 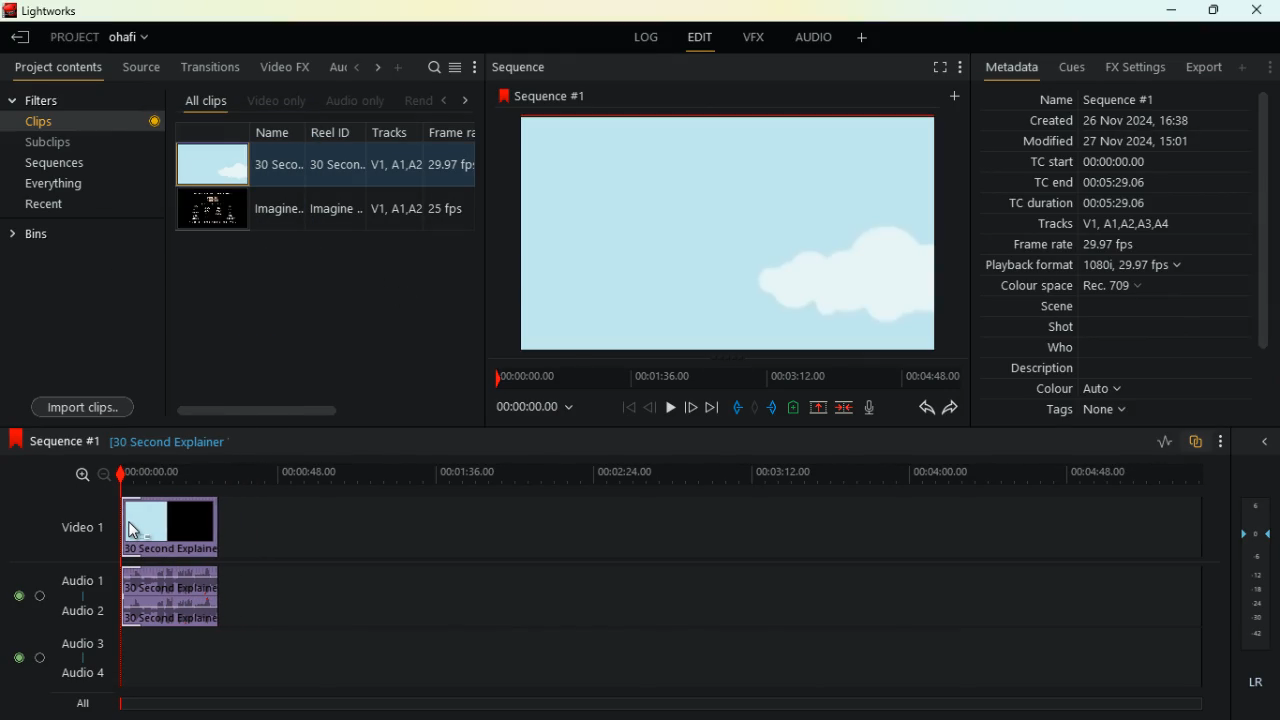 I want to click on shot, so click(x=1067, y=329).